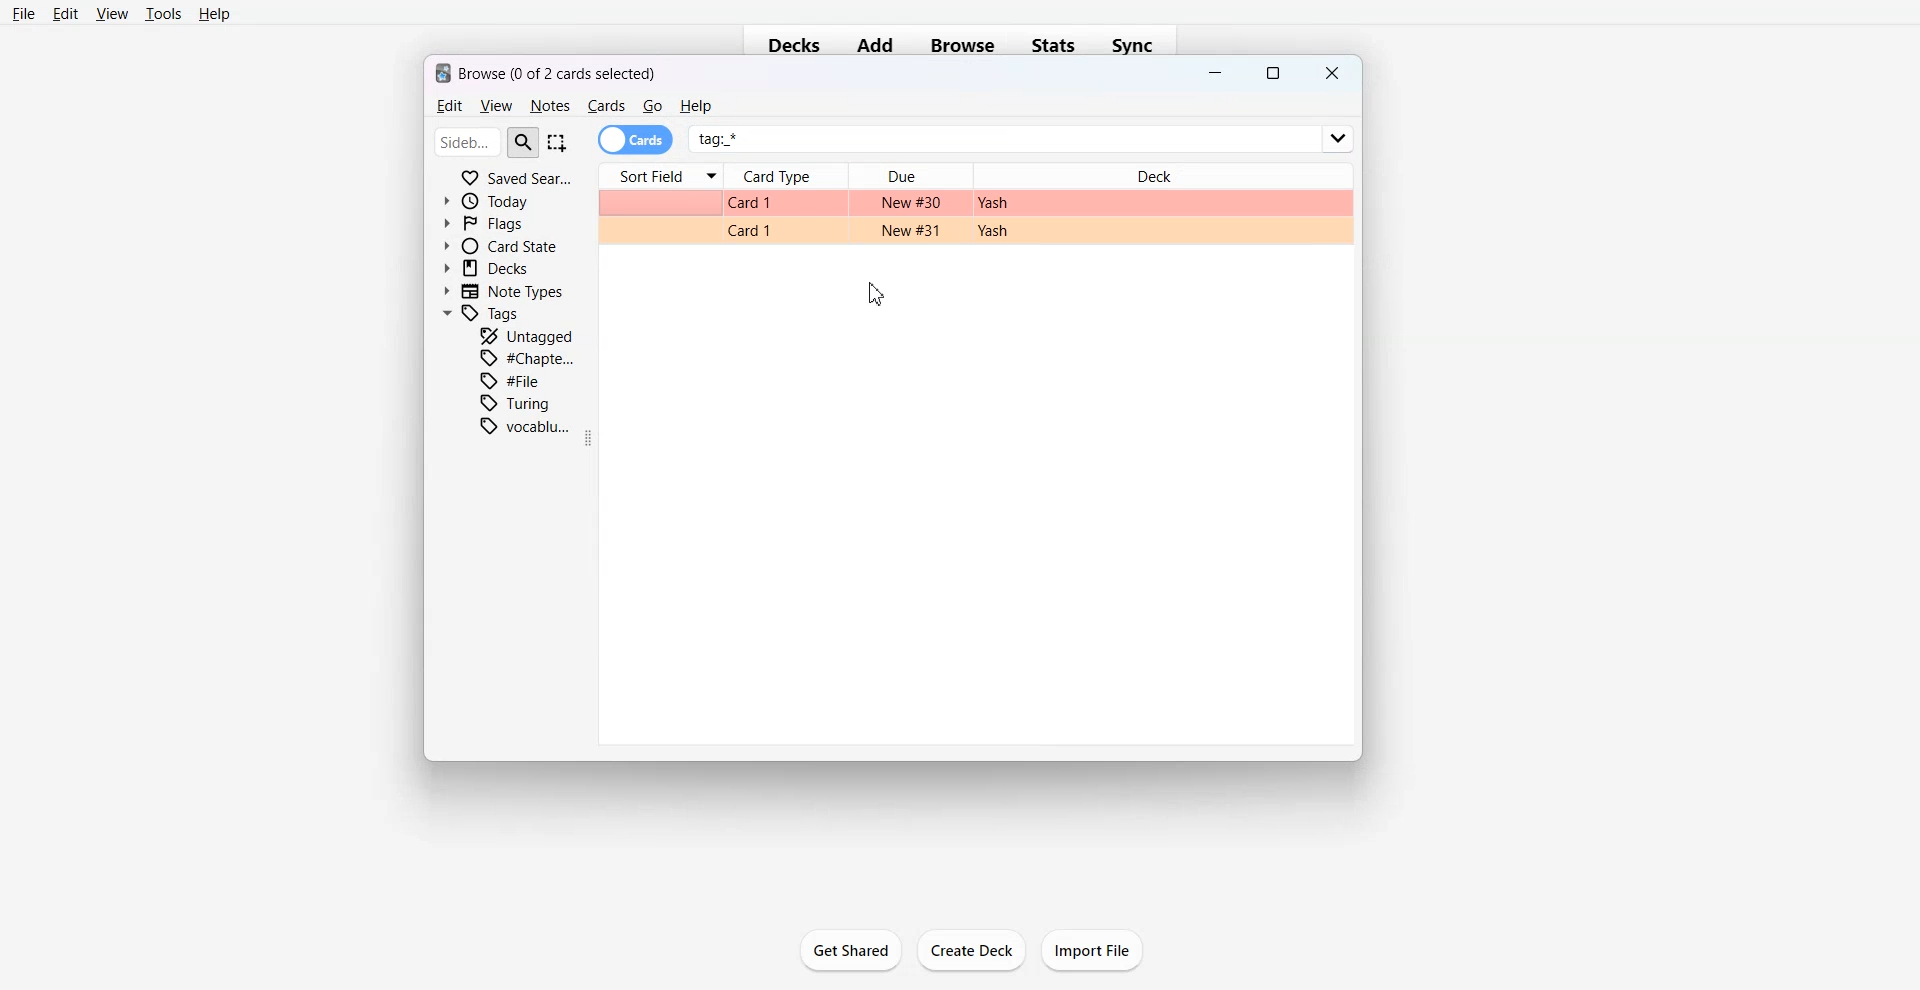  I want to click on Maximize, so click(1273, 74).